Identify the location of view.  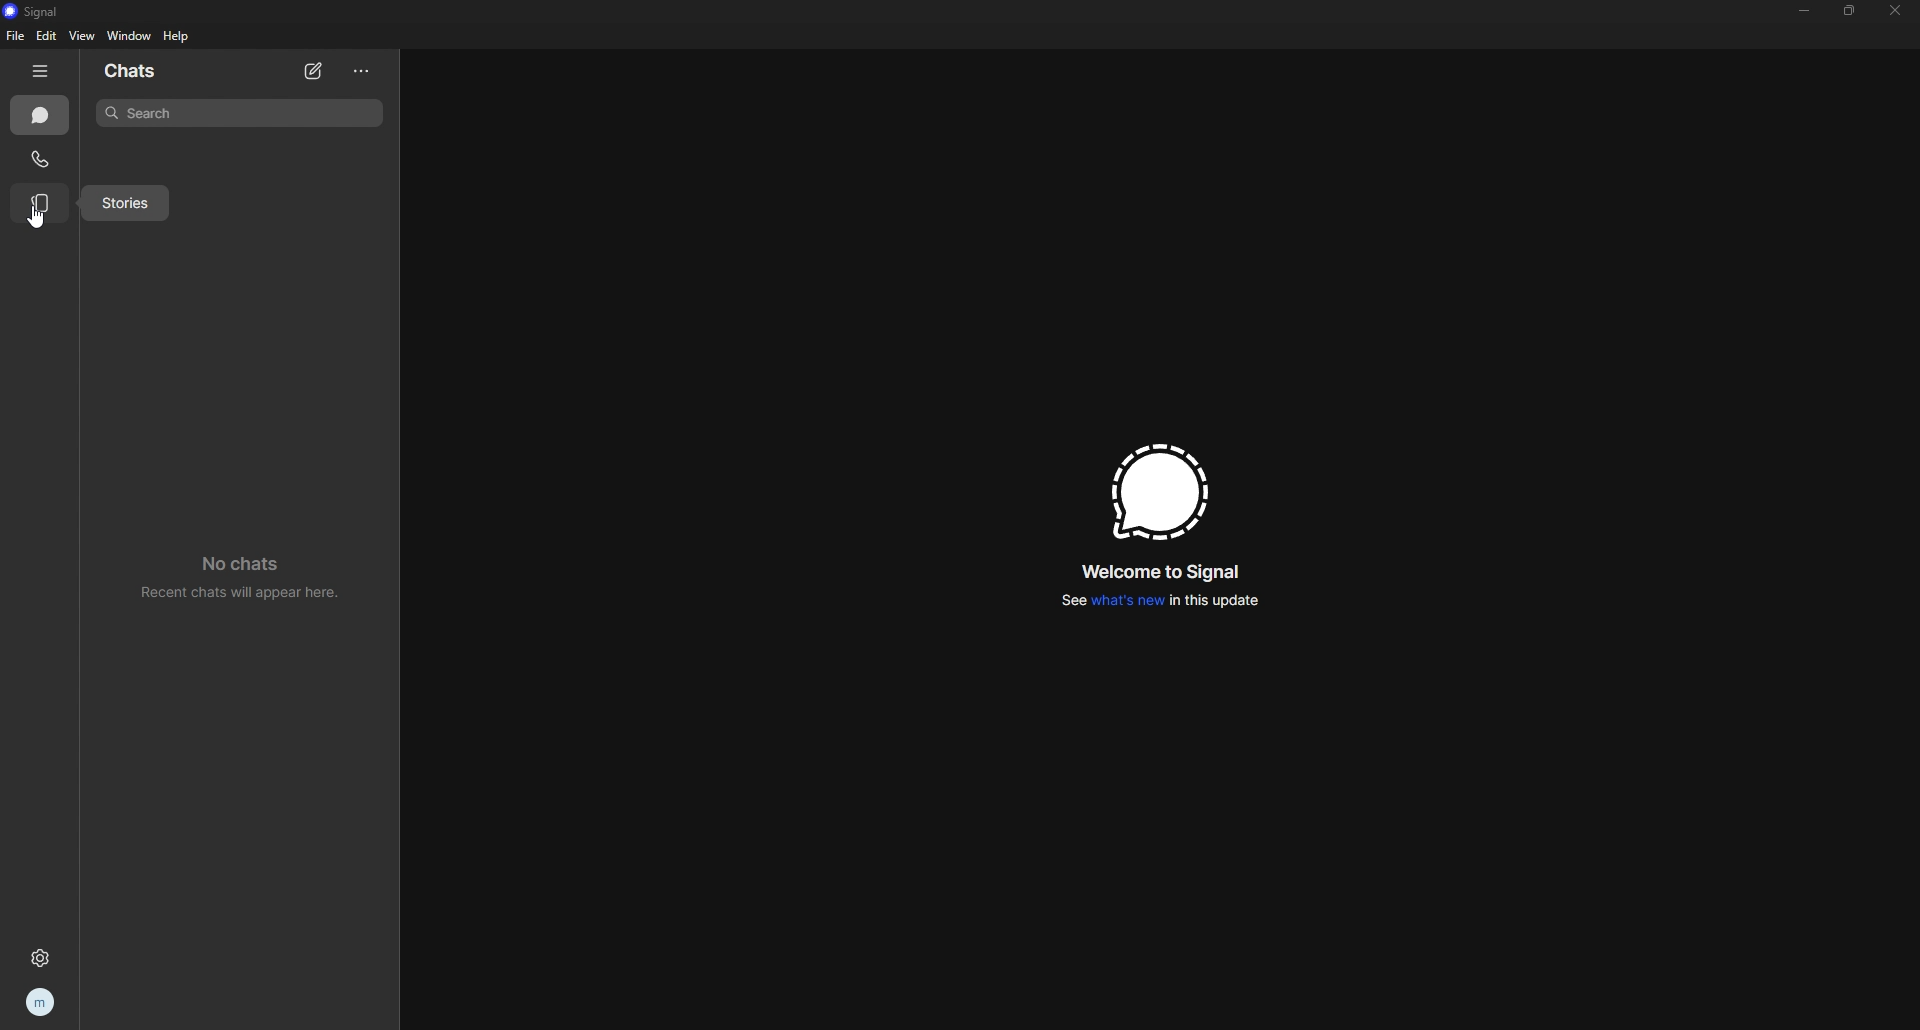
(81, 35).